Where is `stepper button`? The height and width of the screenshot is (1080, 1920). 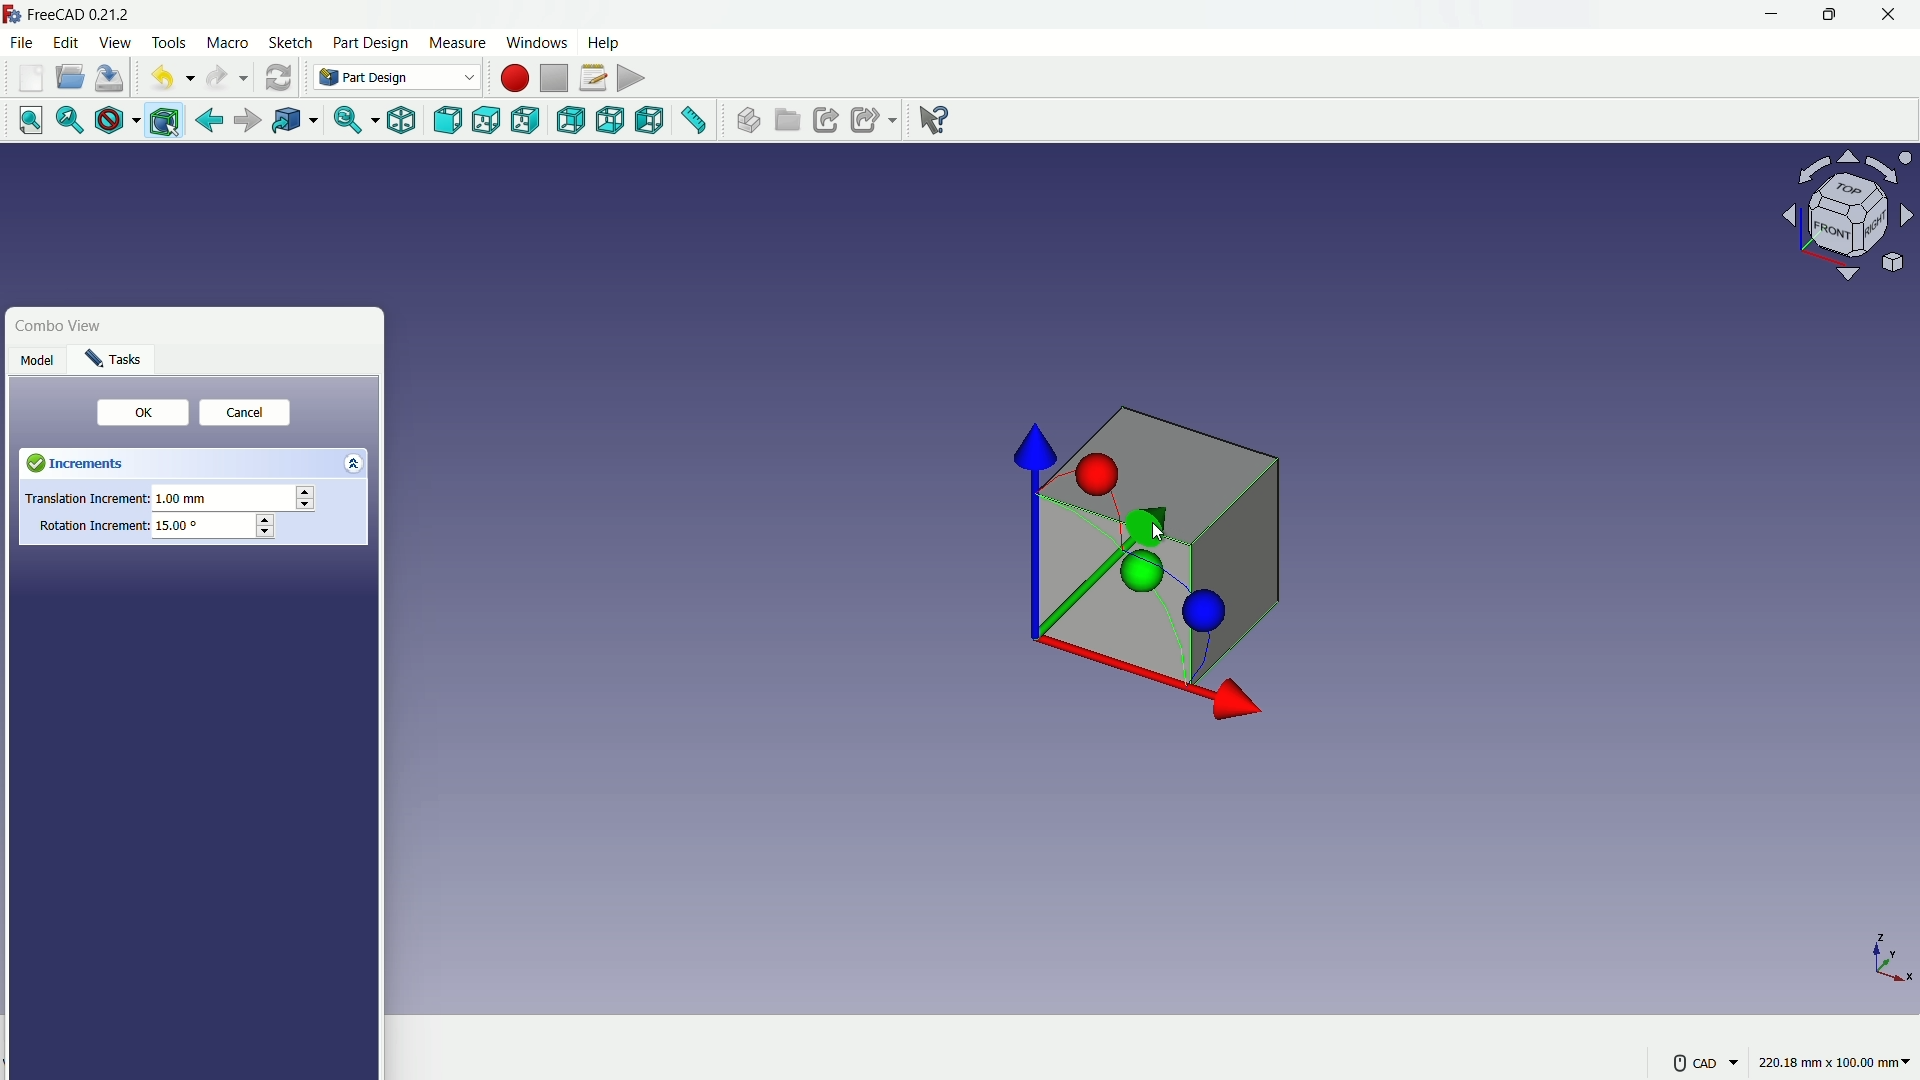 stepper button is located at coordinates (264, 527).